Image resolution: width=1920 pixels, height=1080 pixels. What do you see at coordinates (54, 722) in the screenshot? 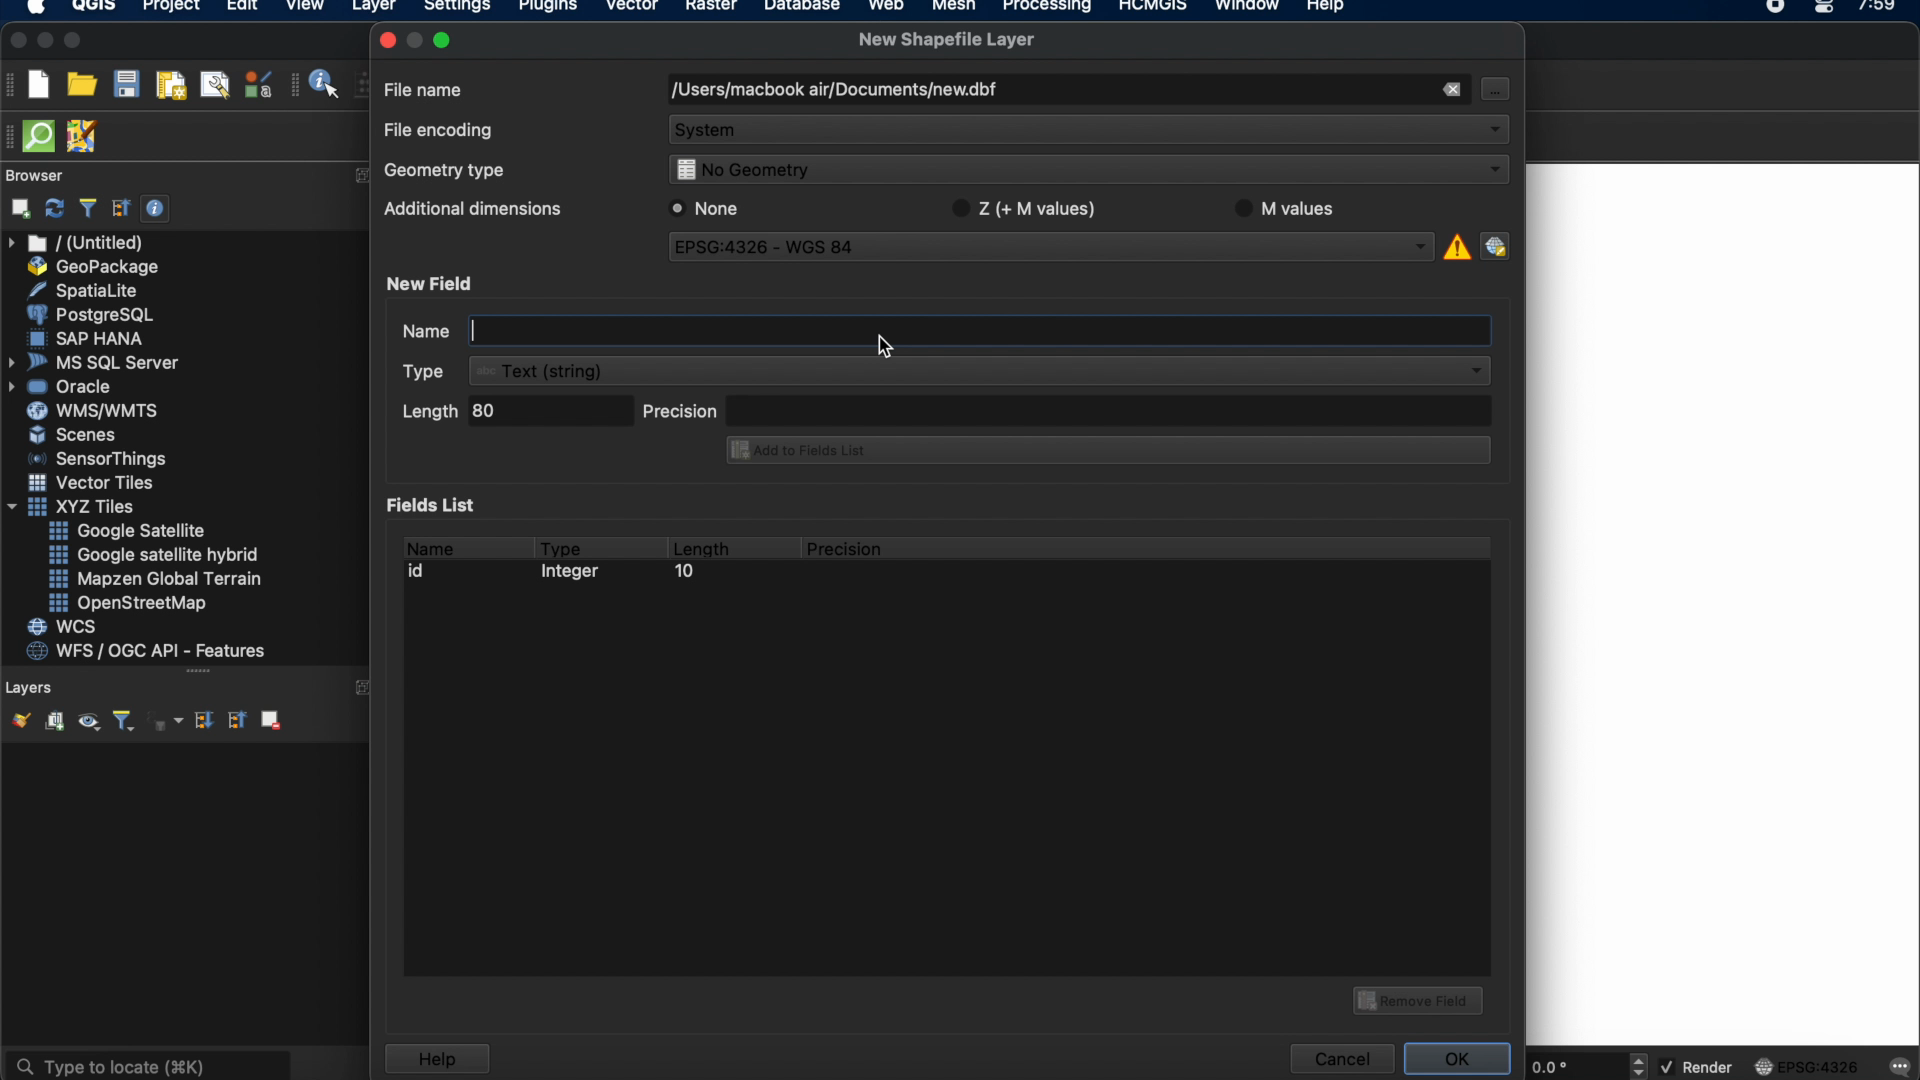
I see `add group` at bounding box center [54, 722].